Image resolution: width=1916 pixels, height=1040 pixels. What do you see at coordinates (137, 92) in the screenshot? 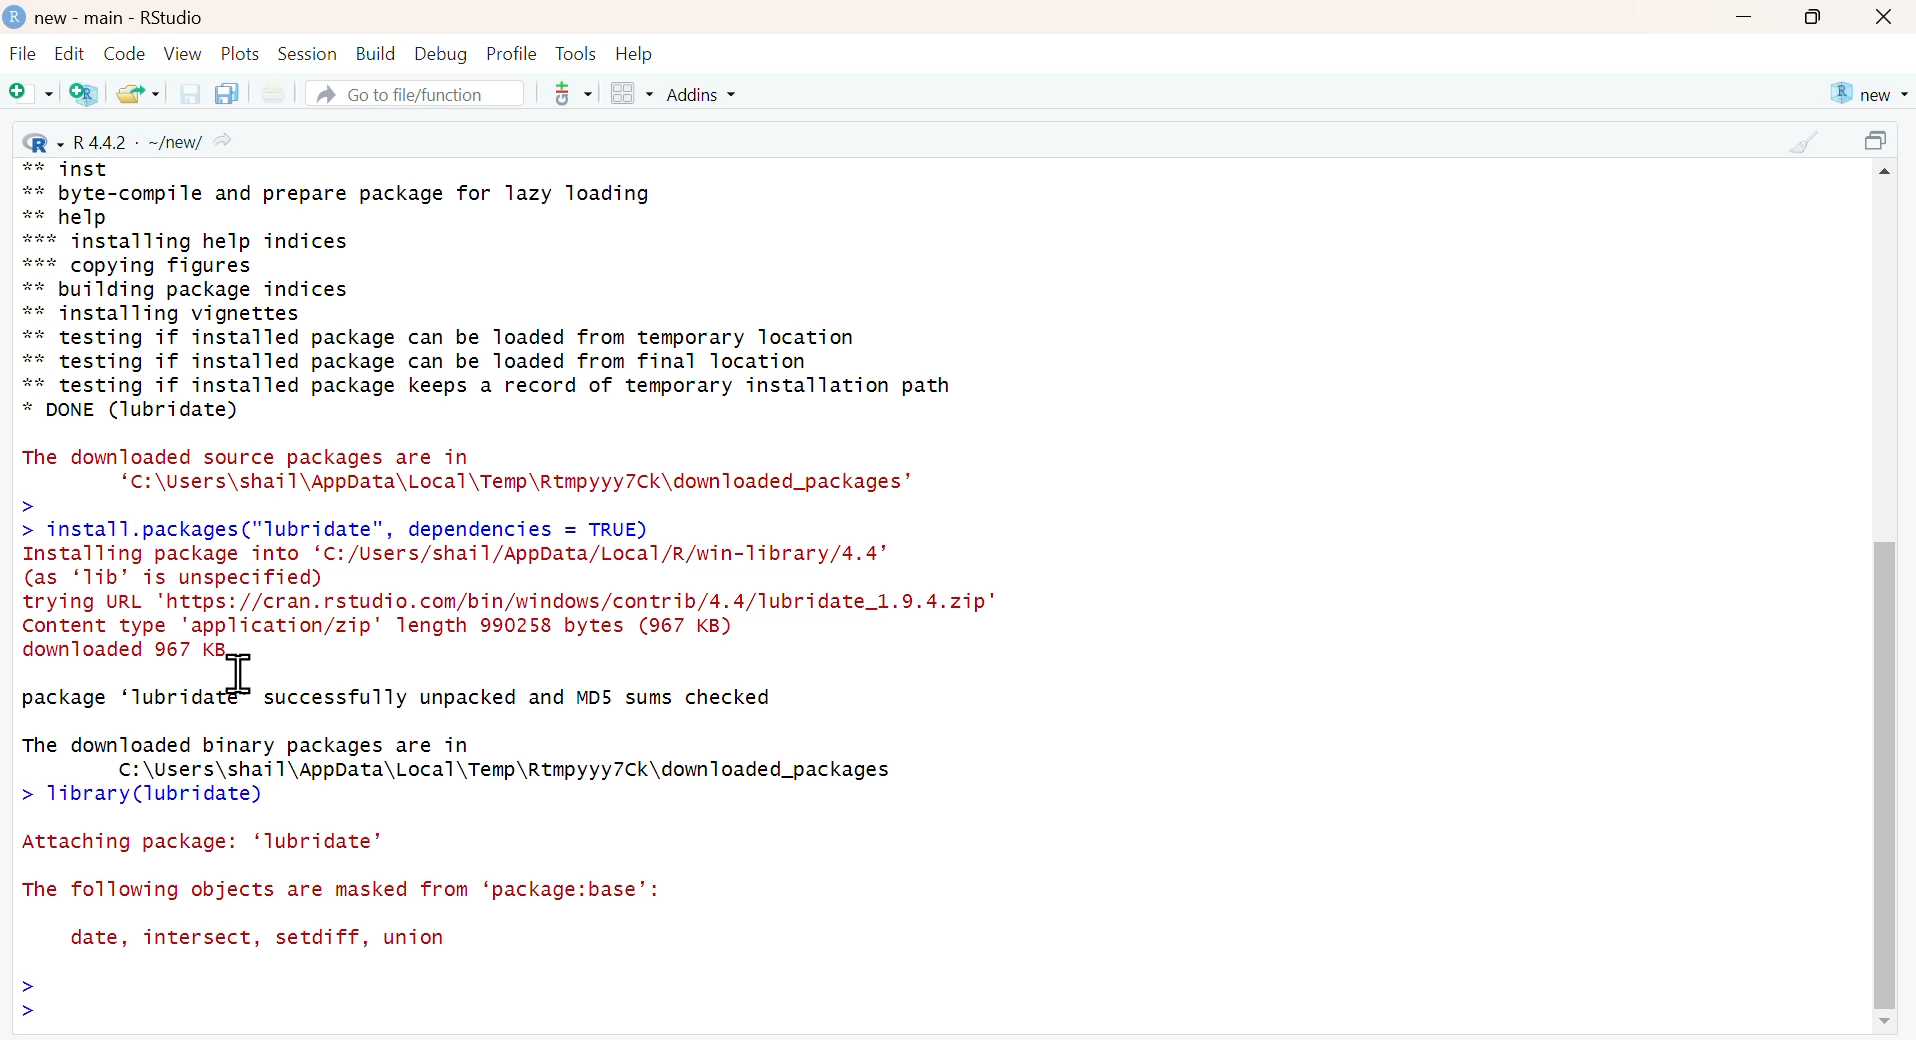
I see `open an existing file` at bounding box center [137, 92].